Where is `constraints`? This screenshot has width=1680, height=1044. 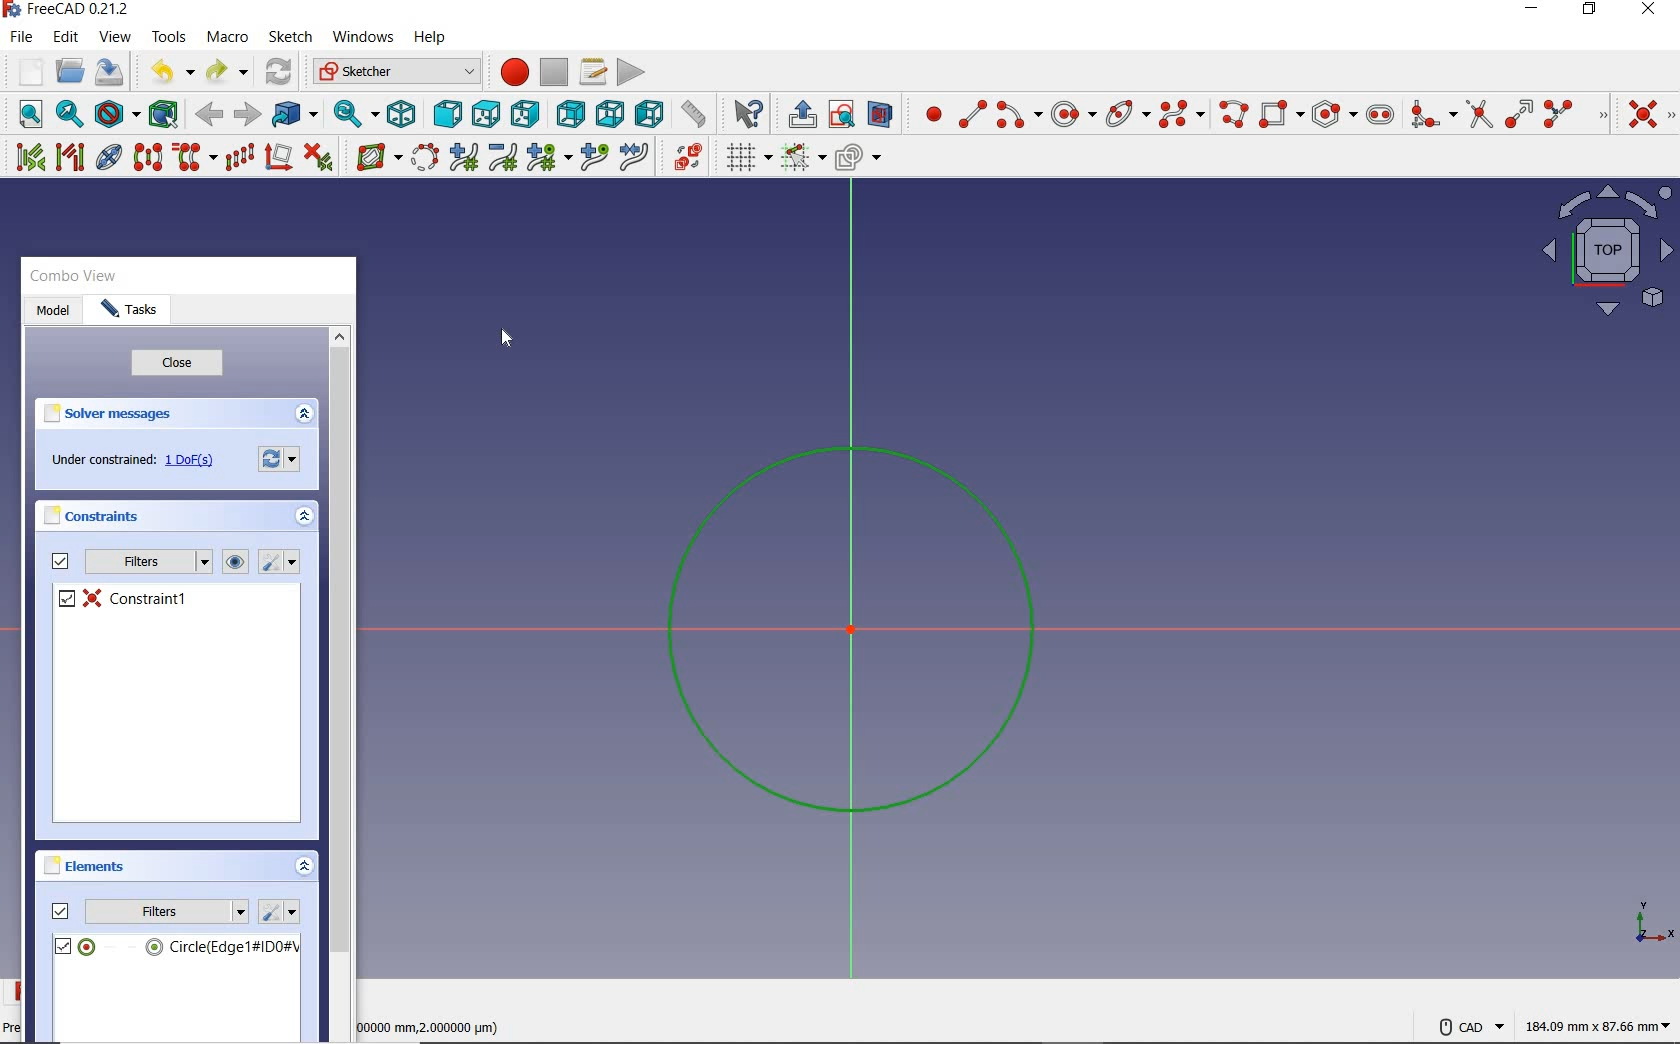
constraints is located at coordinates (102, 517).